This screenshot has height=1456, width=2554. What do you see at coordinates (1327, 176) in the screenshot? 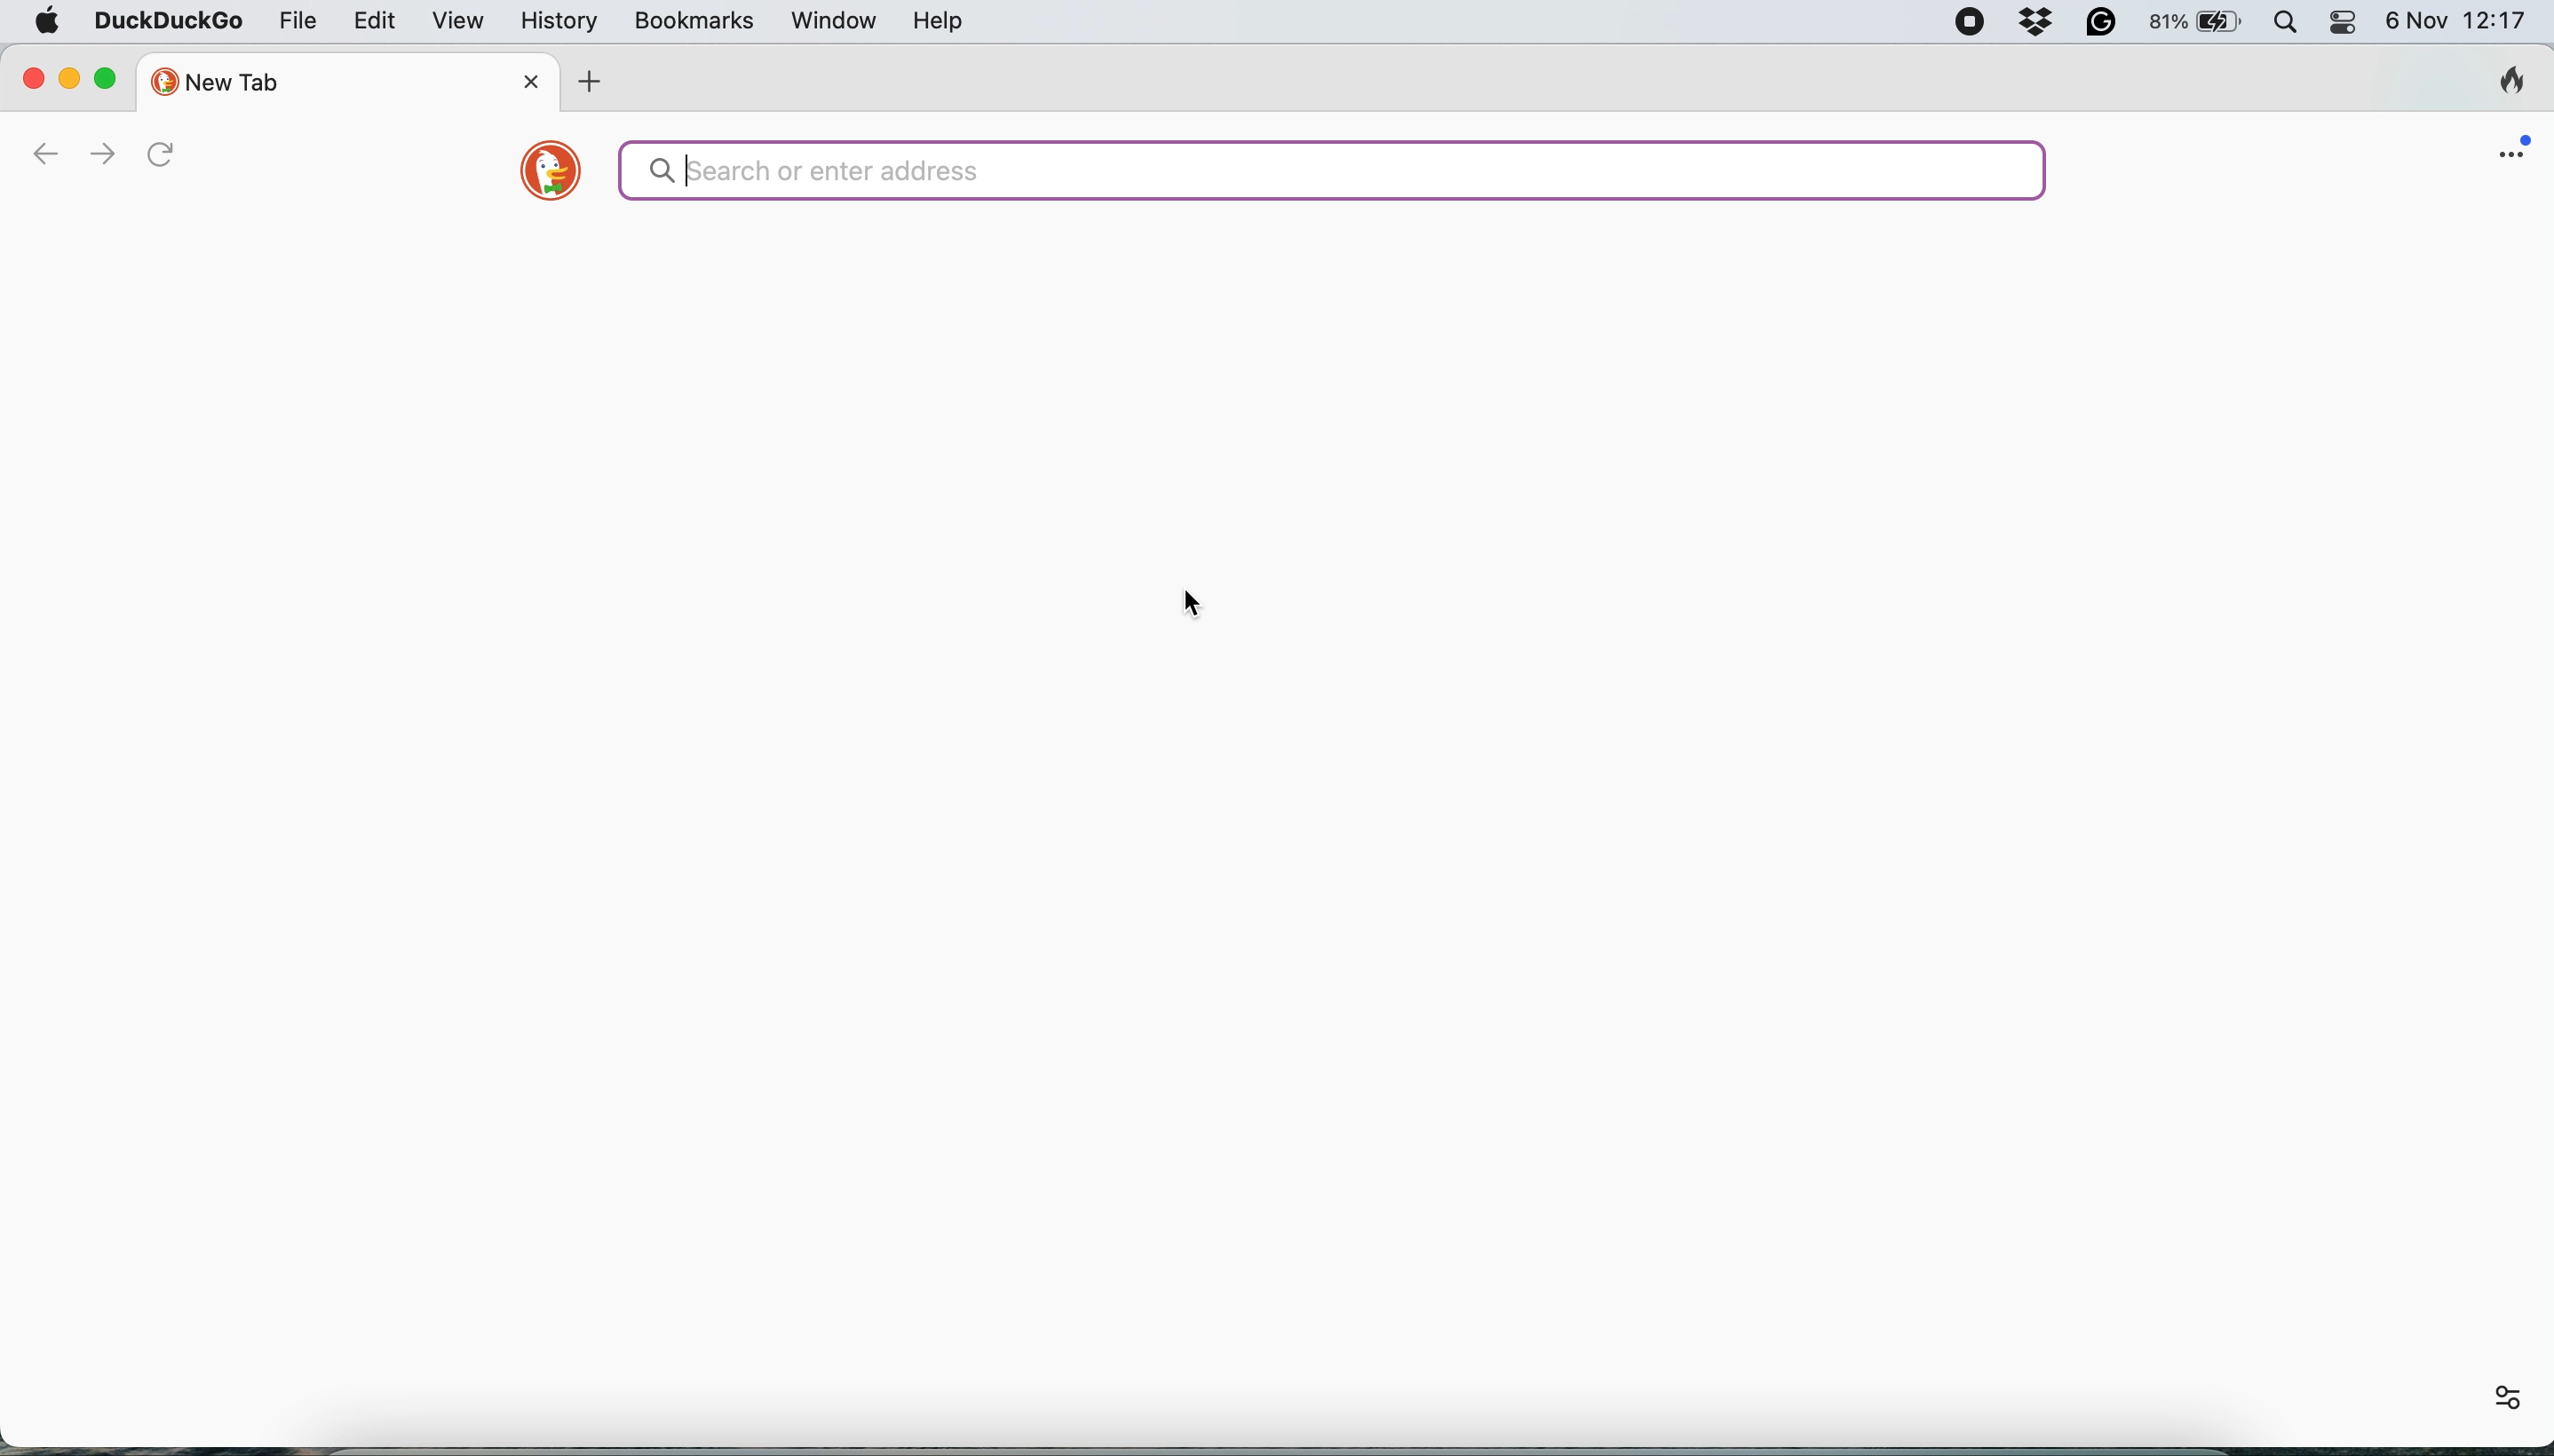
I see `search bar` at bounding box center [1327, 176].